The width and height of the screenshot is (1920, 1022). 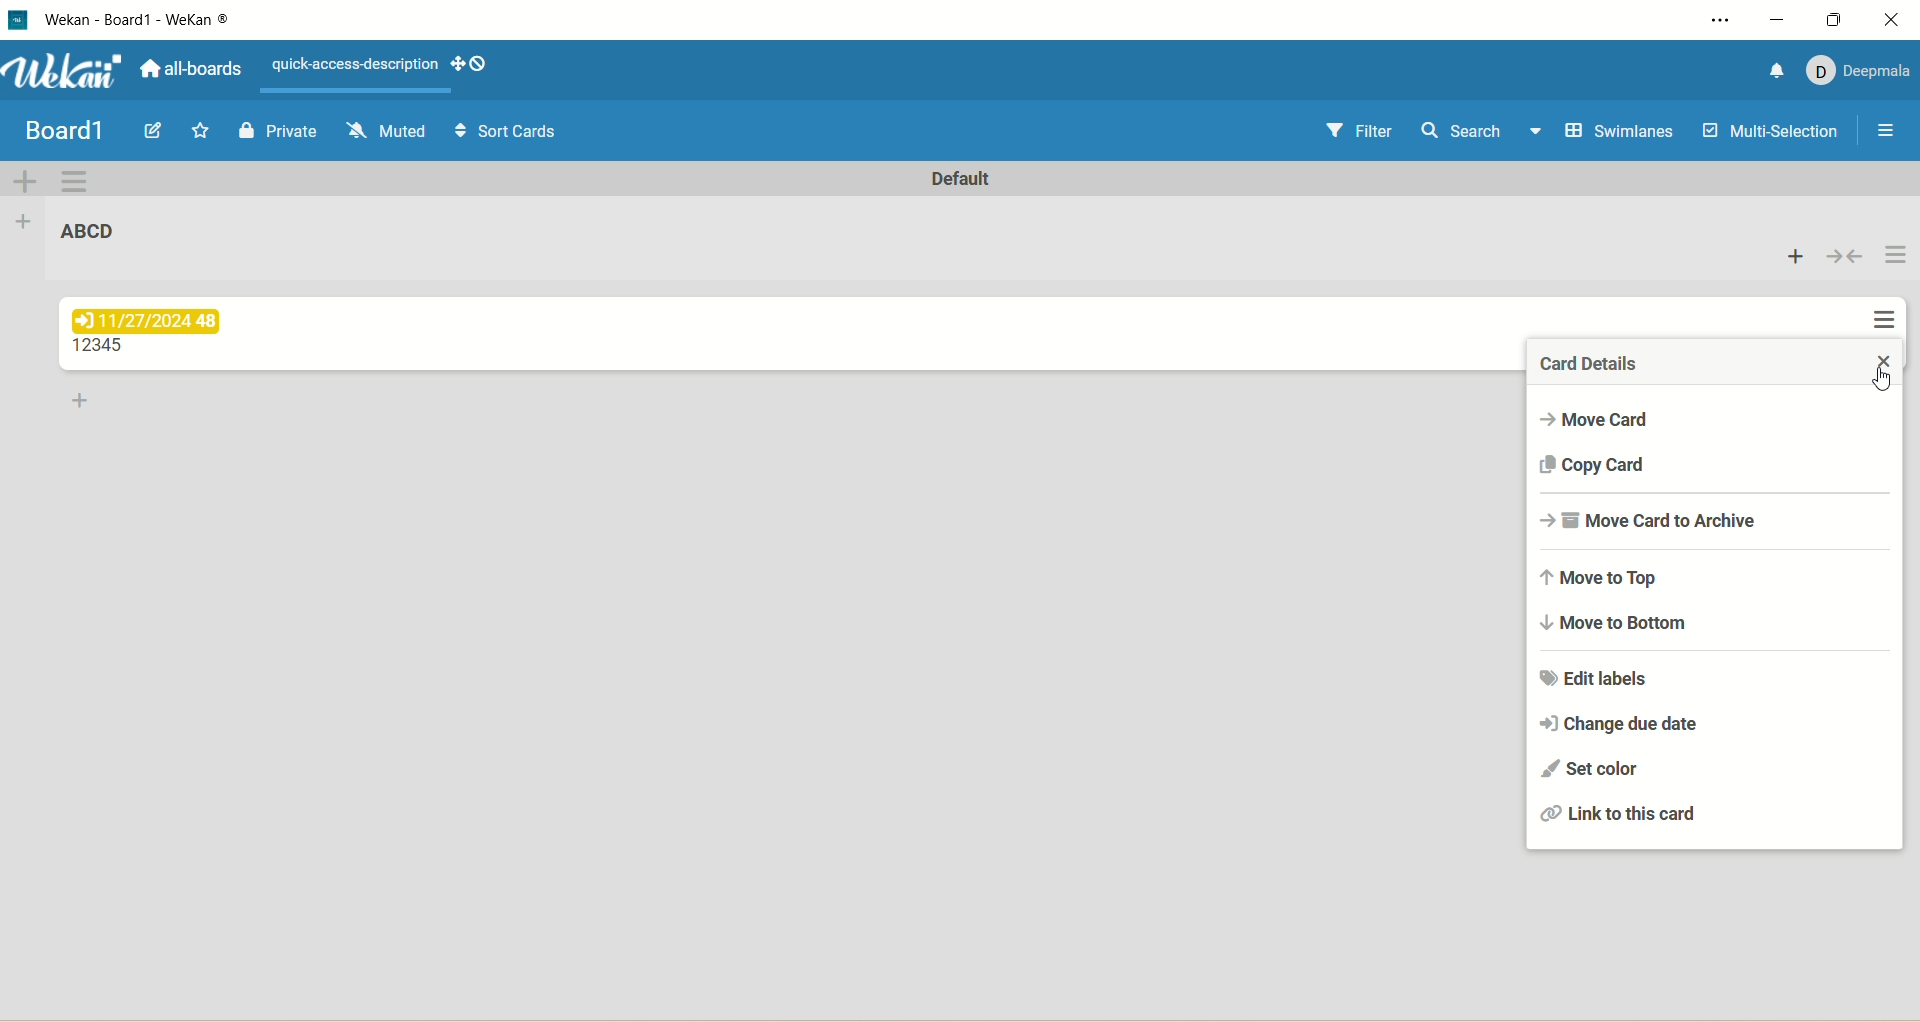 I want to click on settings and more, so click(x=1709, y=20).